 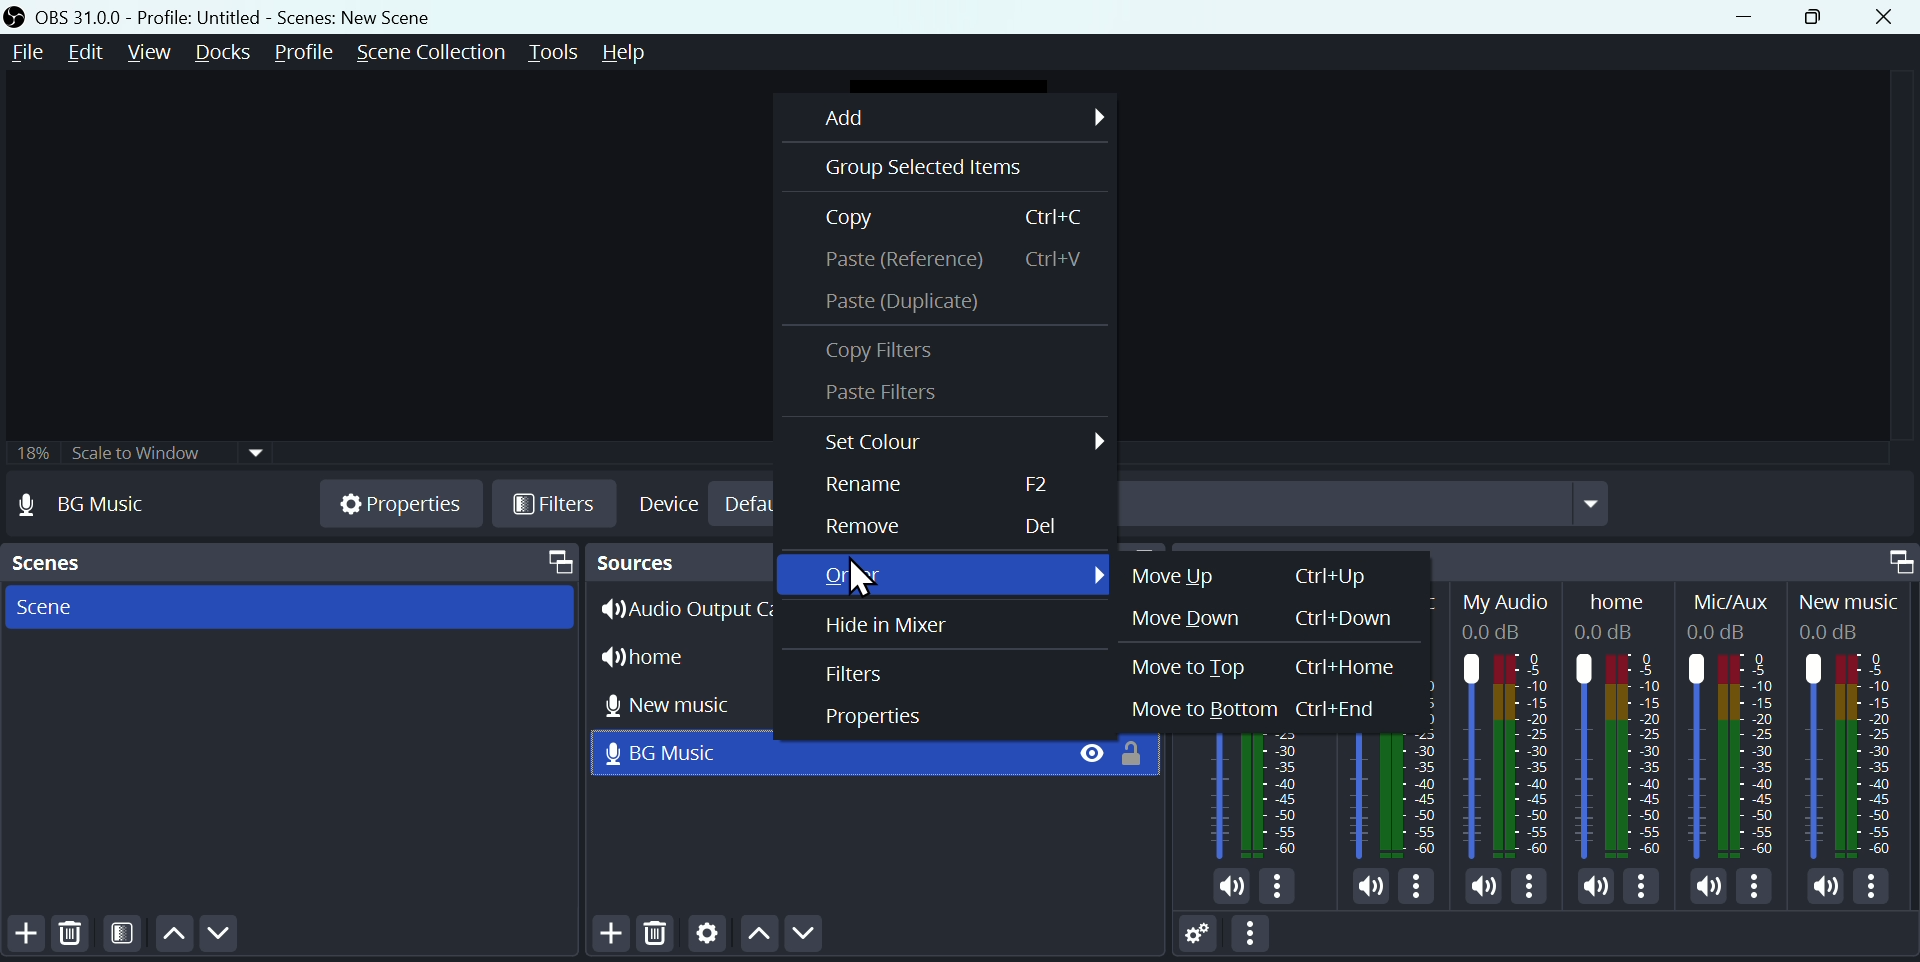 I want to click on Scenes, so click(x=59, y=564).